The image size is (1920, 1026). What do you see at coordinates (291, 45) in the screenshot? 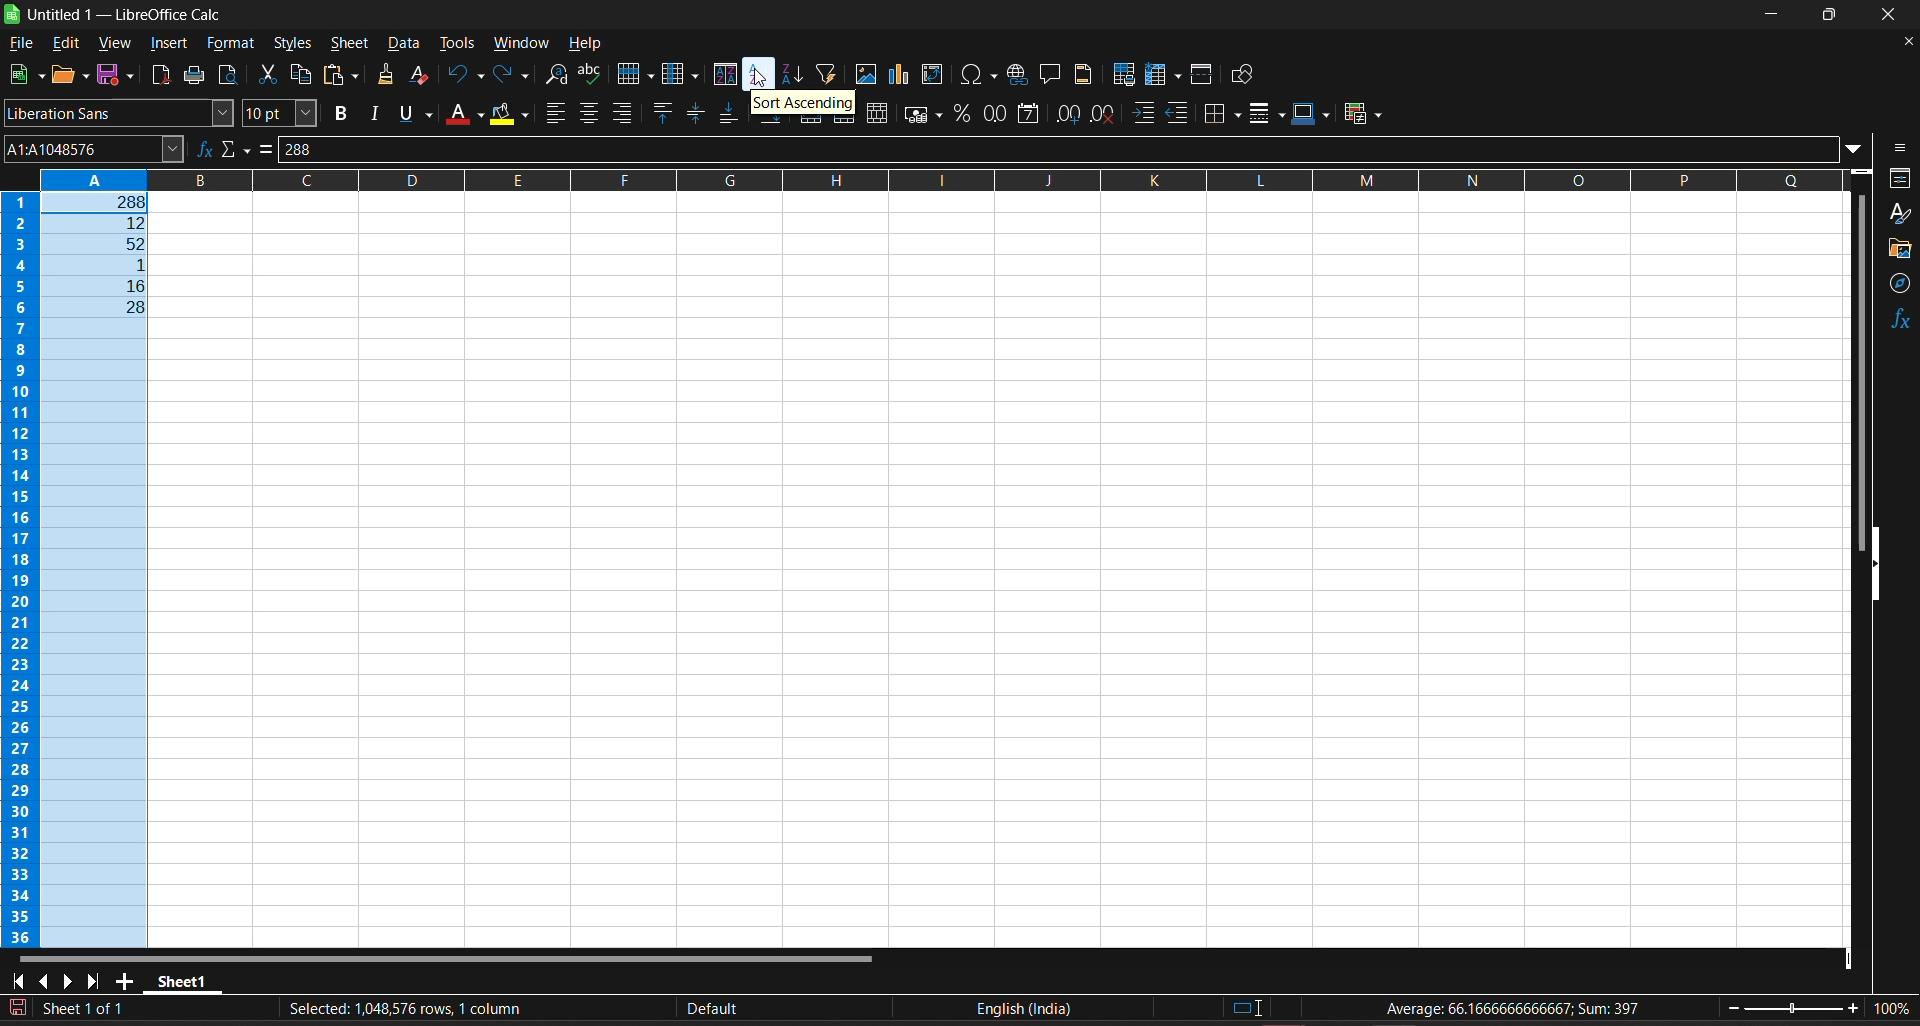
I see `styles` at bounding box center [291, 45].